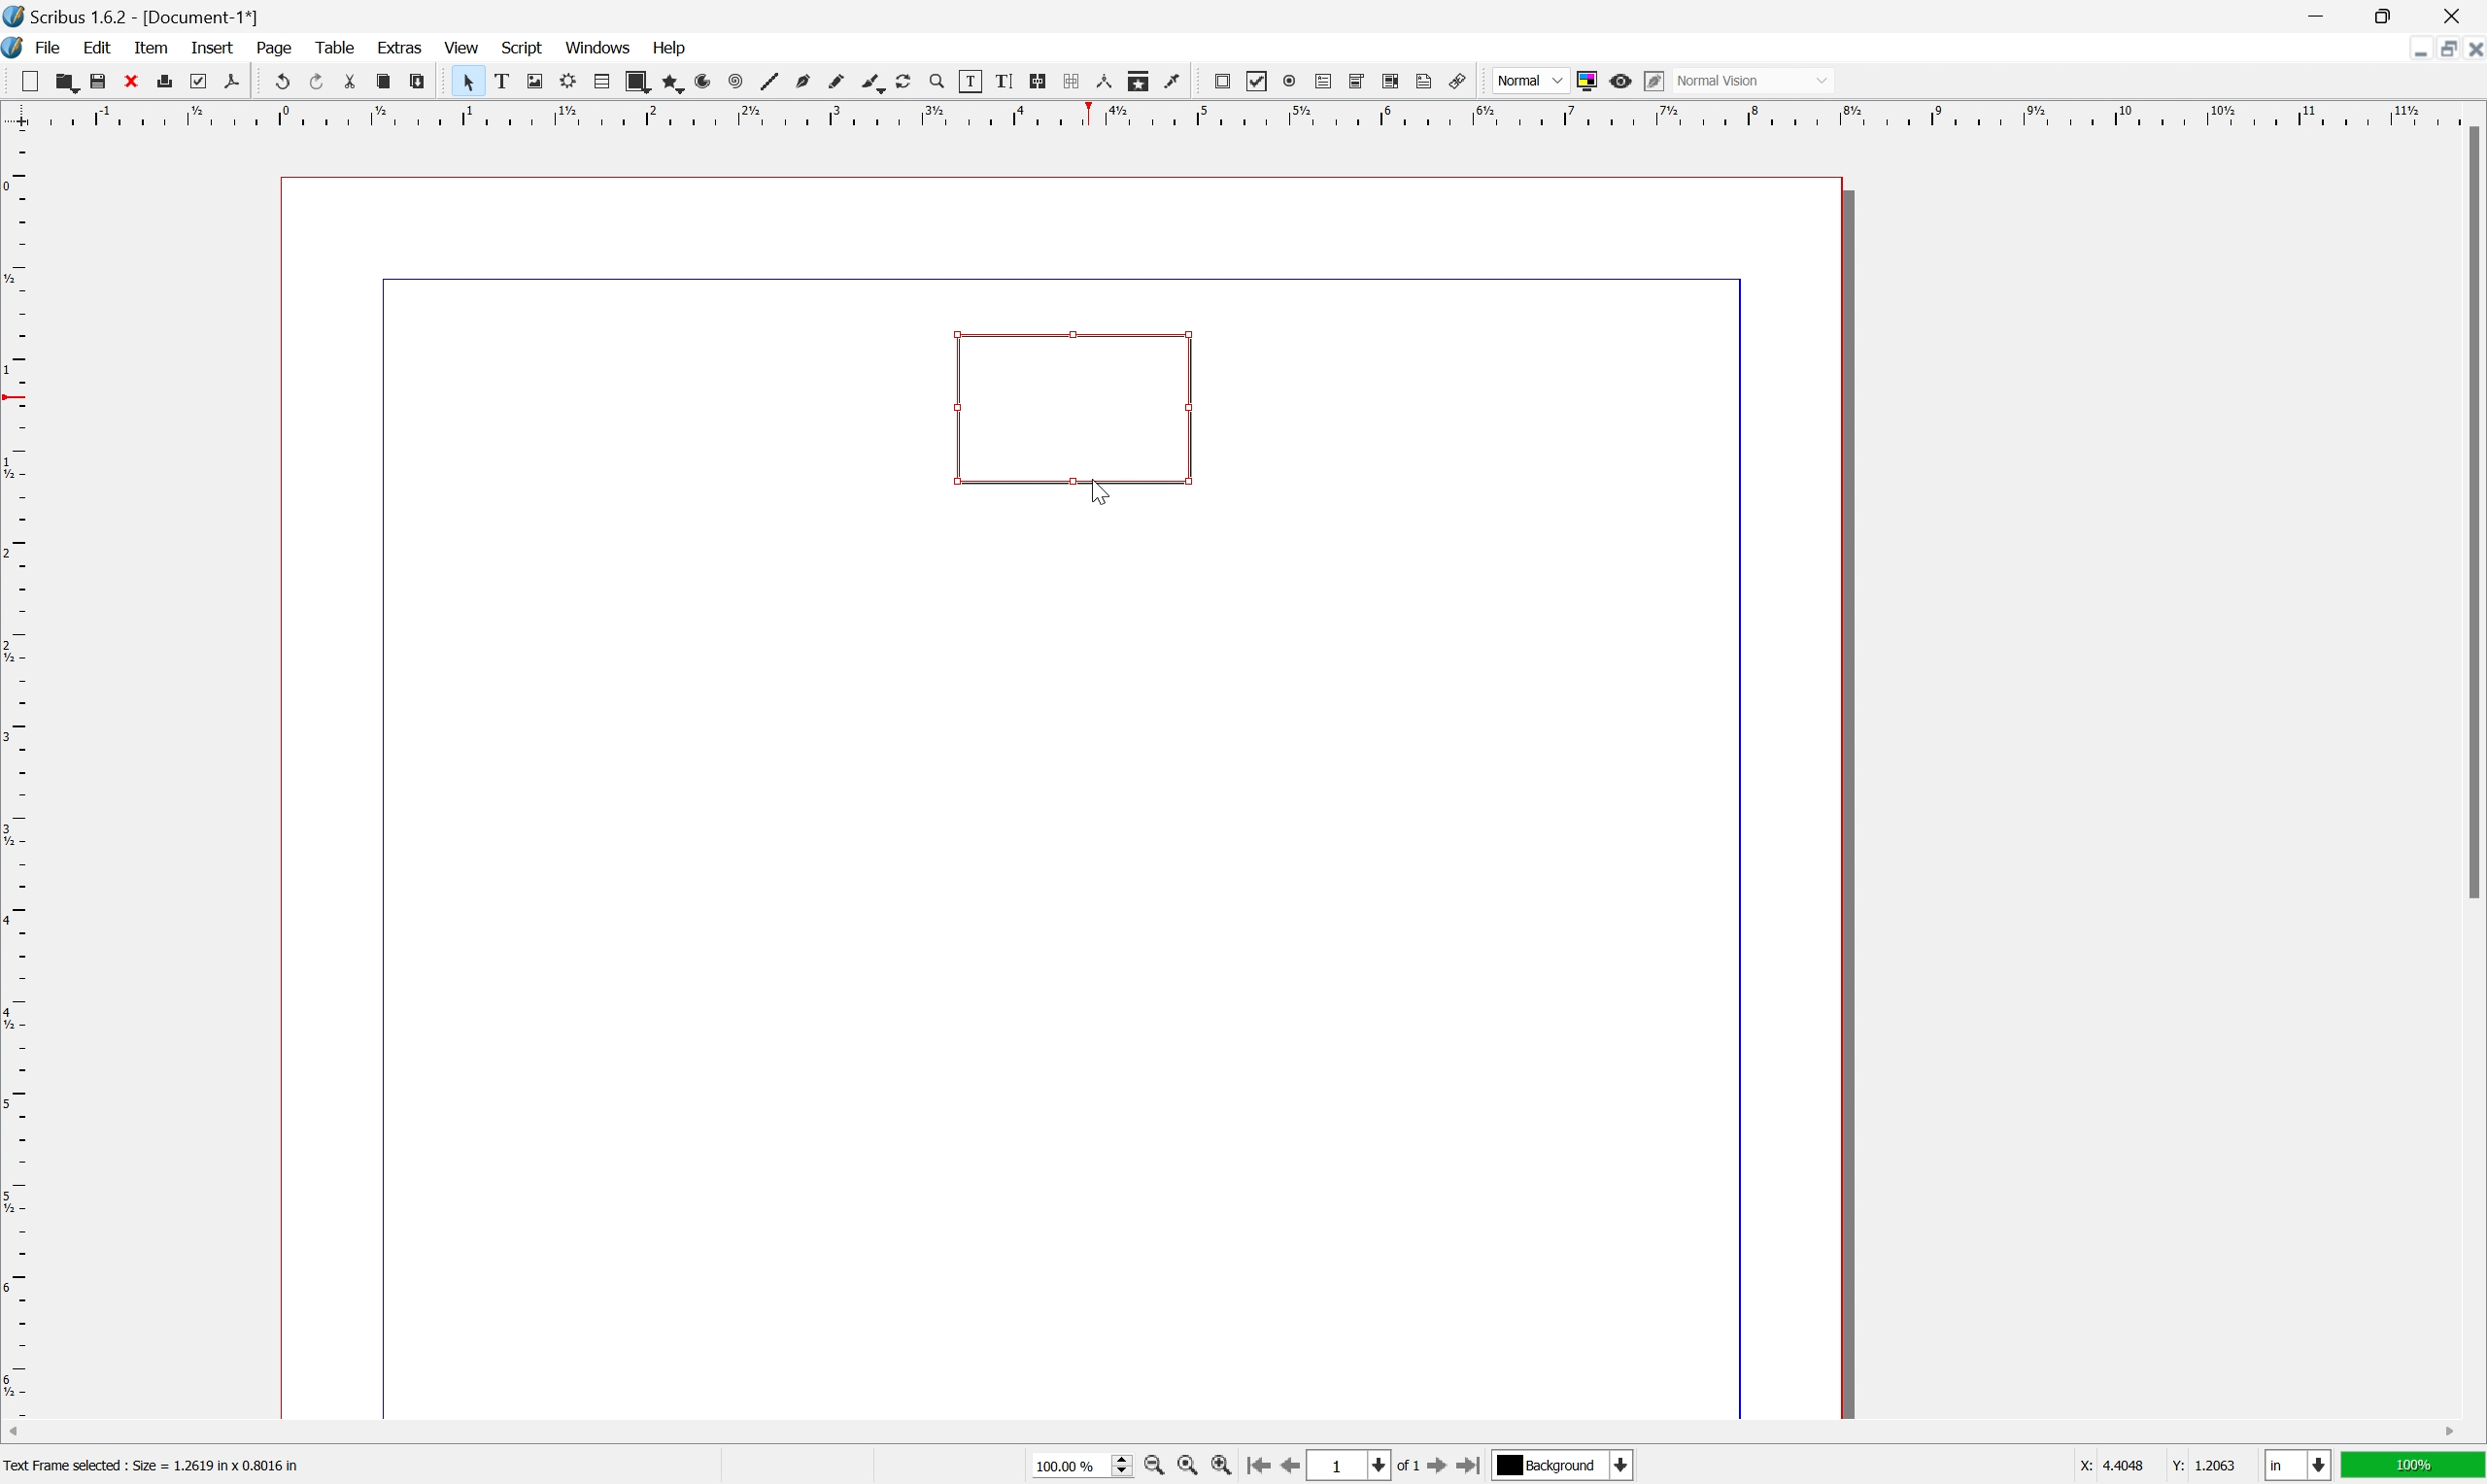 The height and width of the screenshot is (1484, 2487). What do you see at coordinates (1257, 81) in the screenshot?
I see `pdf checkbox` at bounding box center [1257, 81].